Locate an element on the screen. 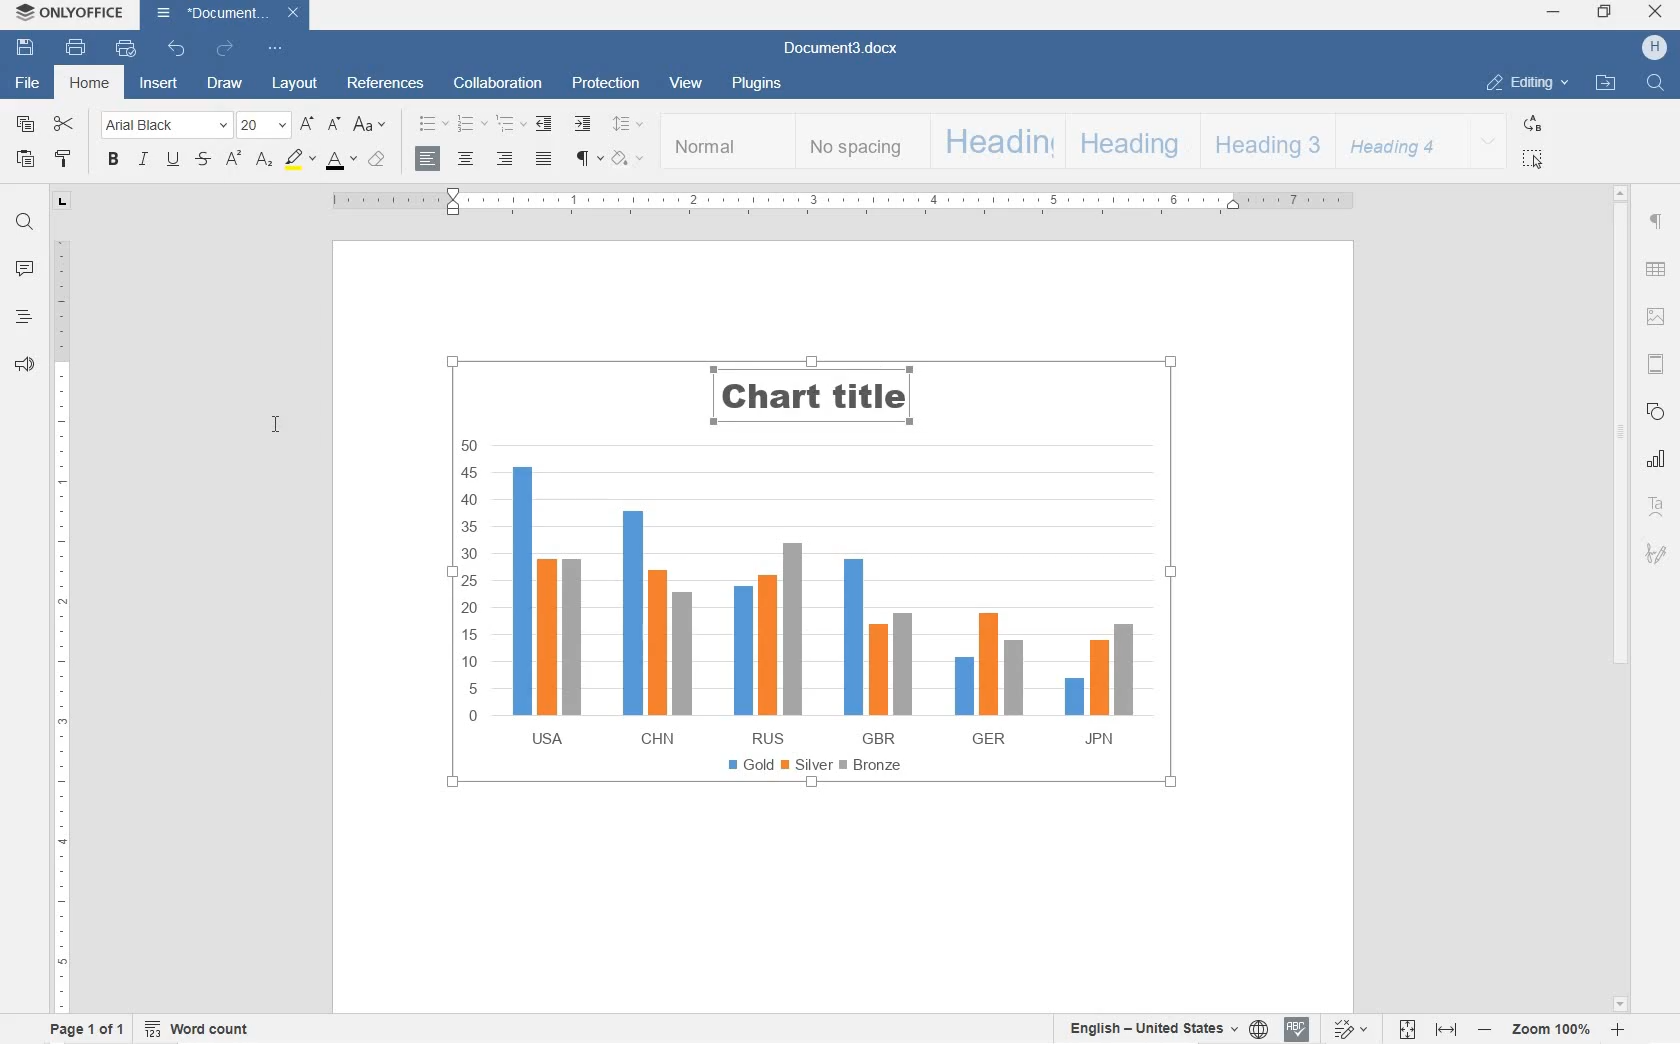 The image size is (1680, 1044). EXPAND FORMATTING STYLE is located at coordinates (1488, 142).